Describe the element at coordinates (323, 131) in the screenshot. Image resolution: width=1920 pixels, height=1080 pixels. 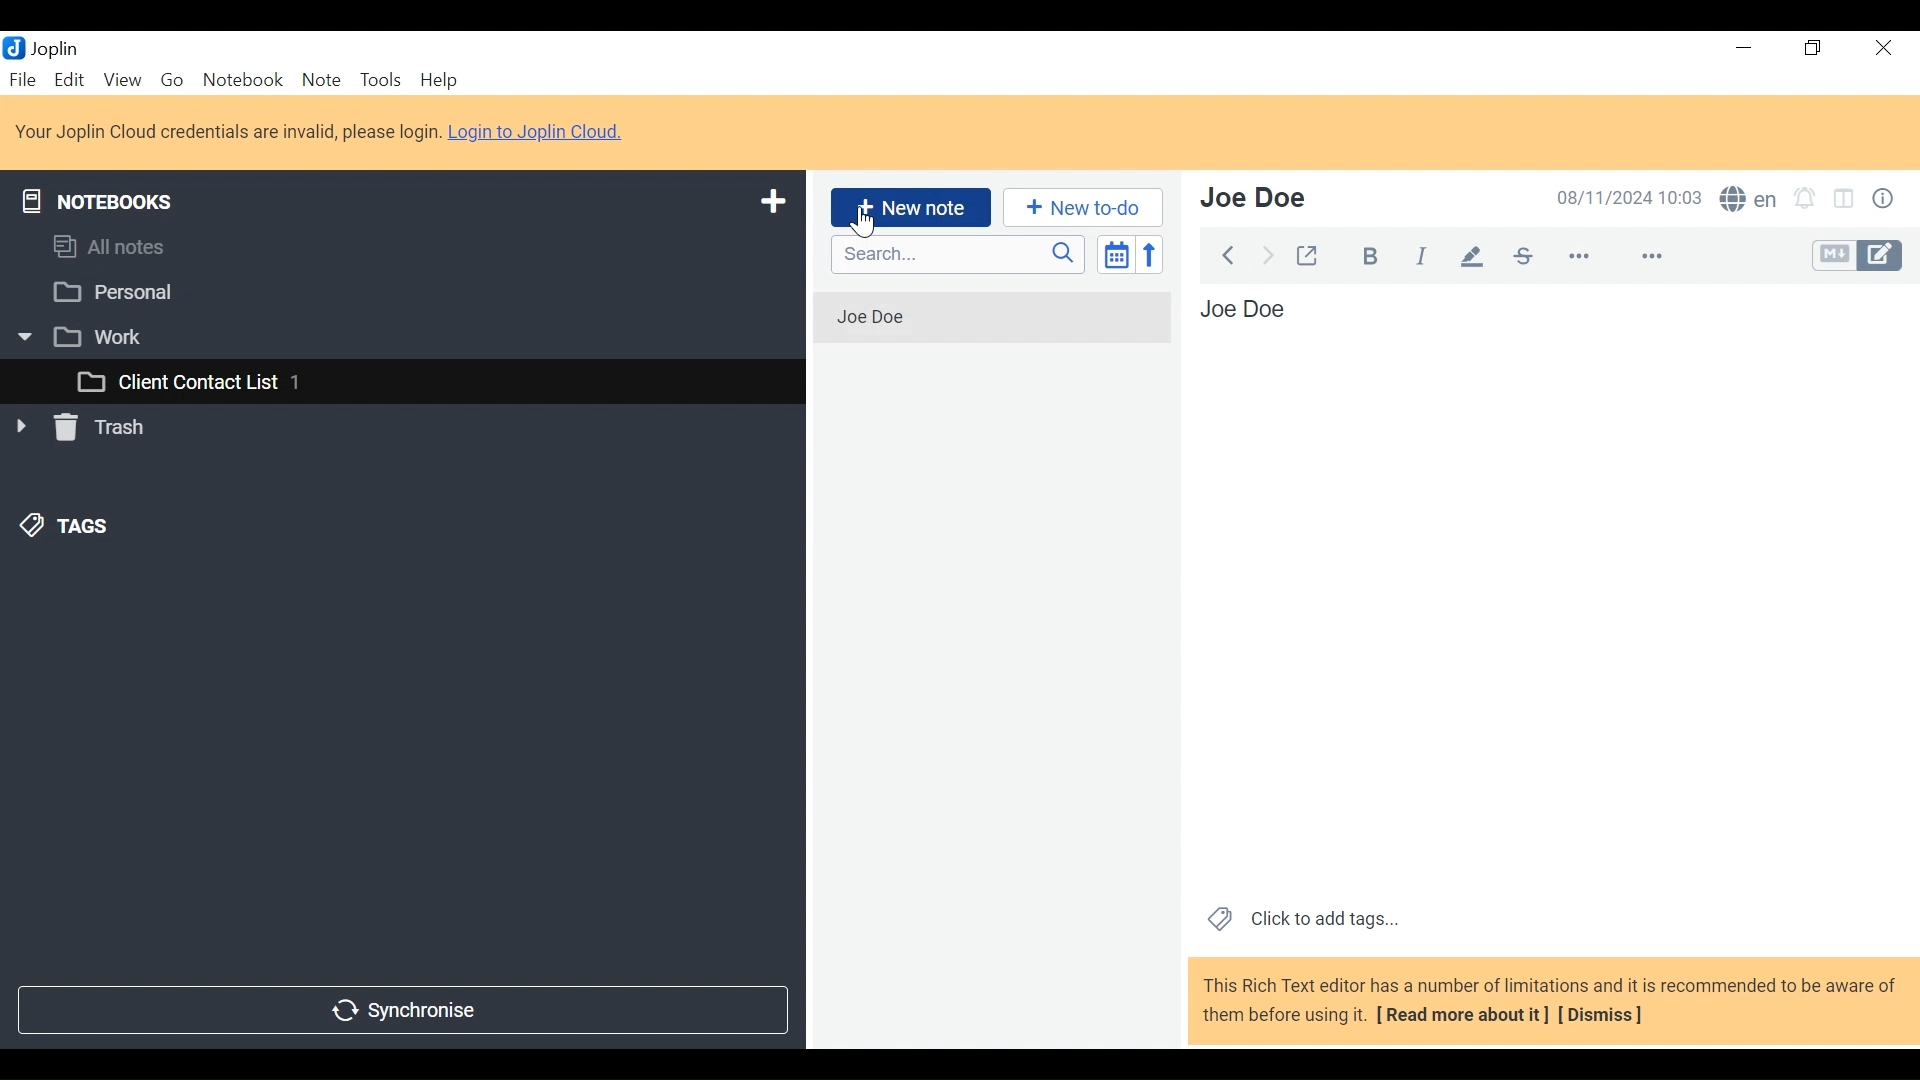
I see `Your Joplin Cloud credentials are invalid, please login. Login to Joplin Cloud.` at that location.